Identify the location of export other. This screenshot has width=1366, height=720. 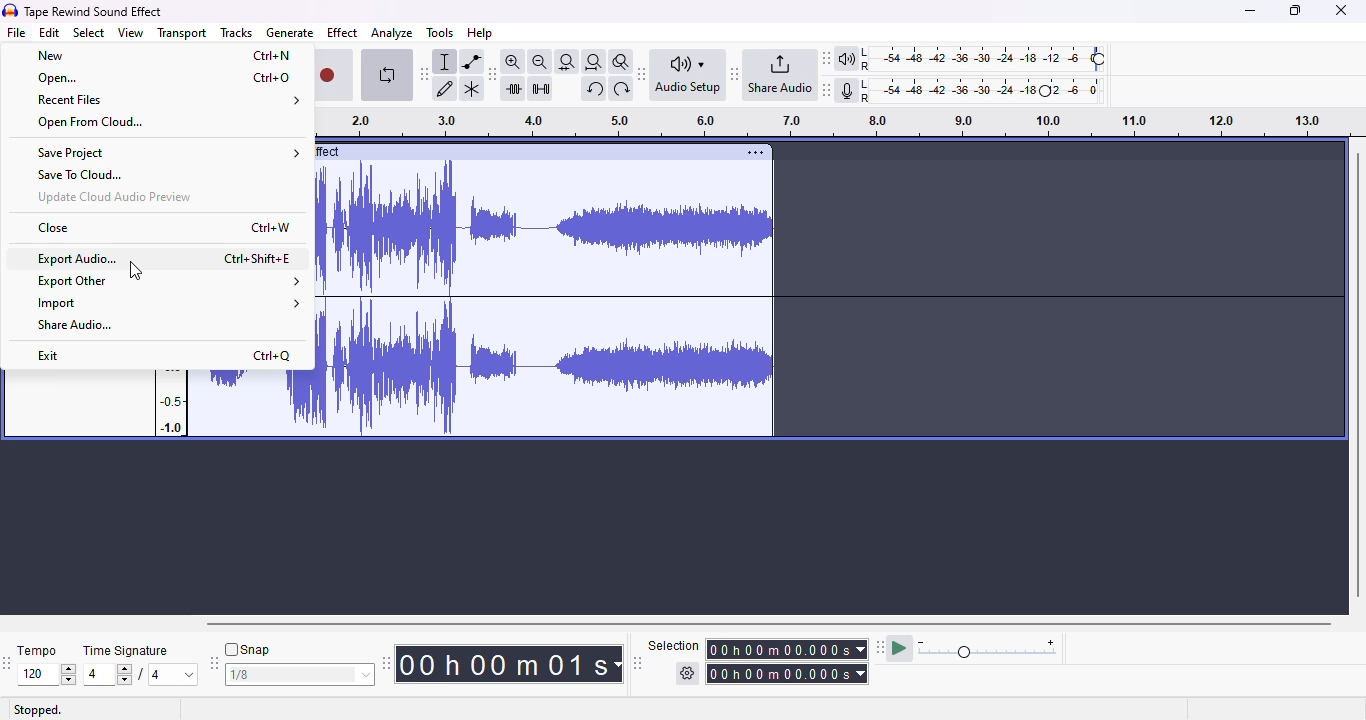
(166, 281).